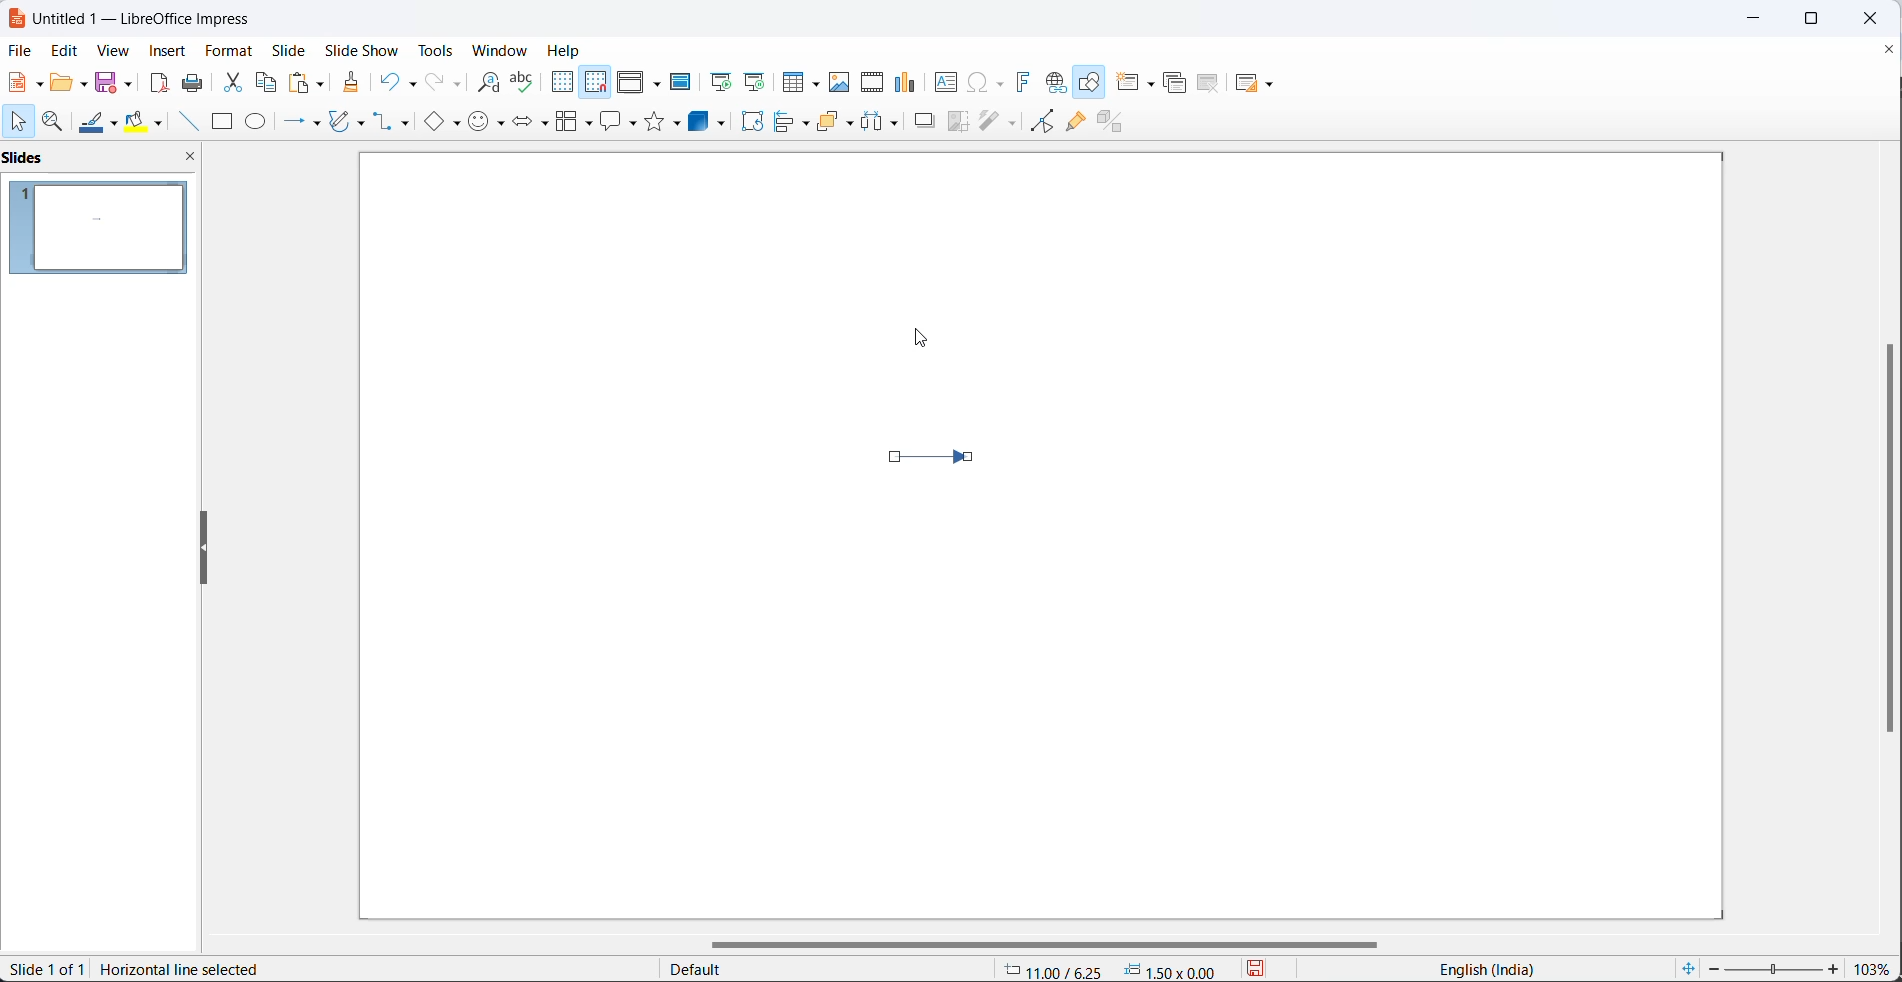  What do you see at coordinates (616, 121) in the screenshot?
I see `callout shapes` at bounding box center [616, 121].